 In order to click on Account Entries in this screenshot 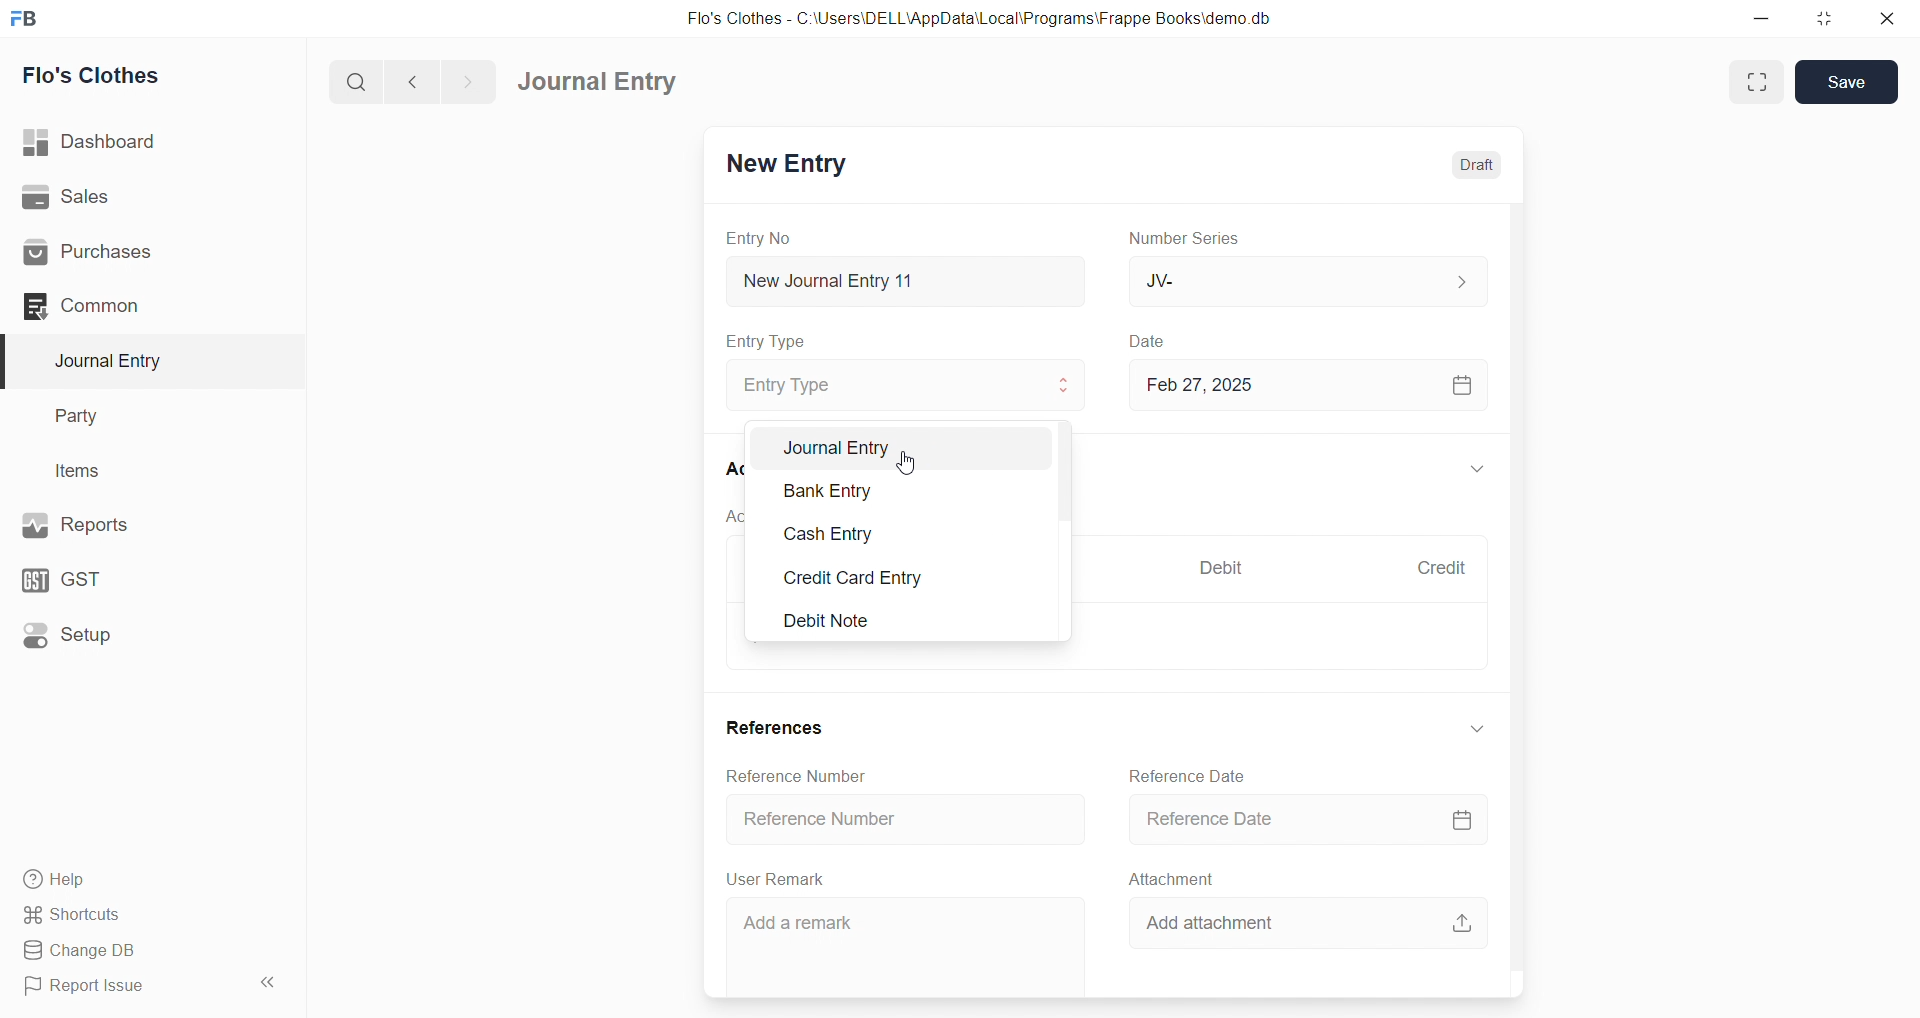, I will do `click(732, 515)`.